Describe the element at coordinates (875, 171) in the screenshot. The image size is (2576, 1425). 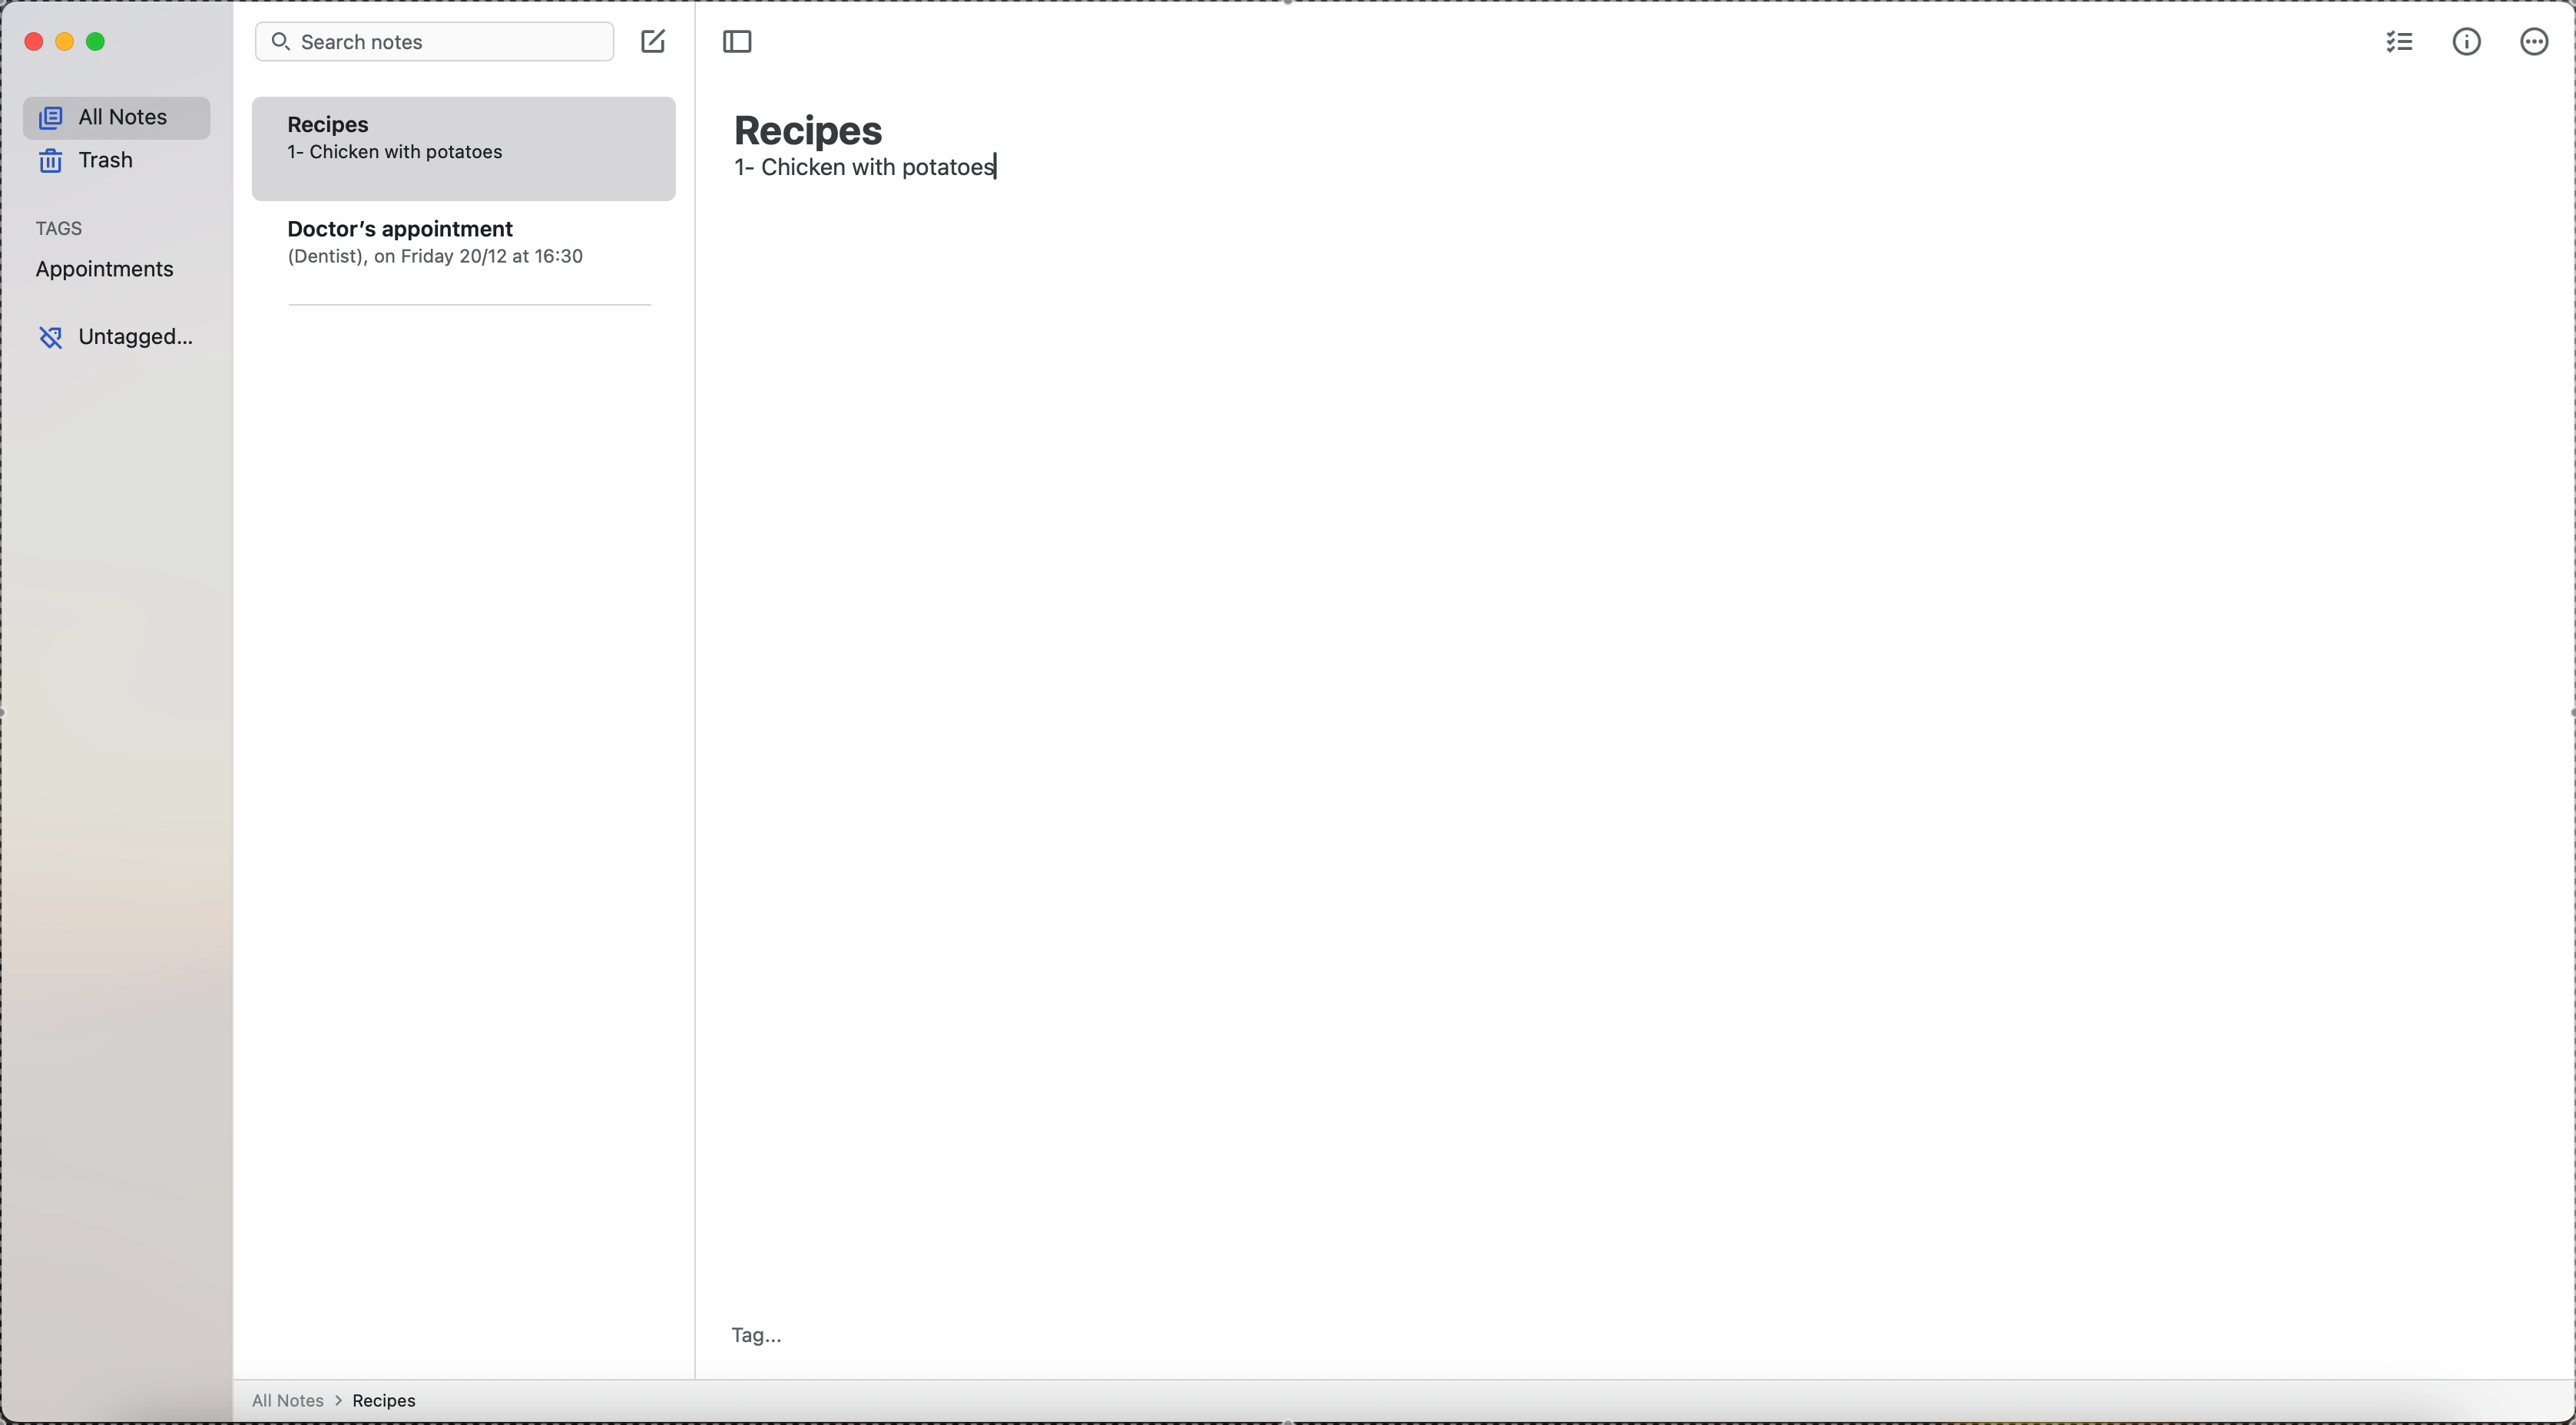
I see `1- Chicken with potatoes` at that location.